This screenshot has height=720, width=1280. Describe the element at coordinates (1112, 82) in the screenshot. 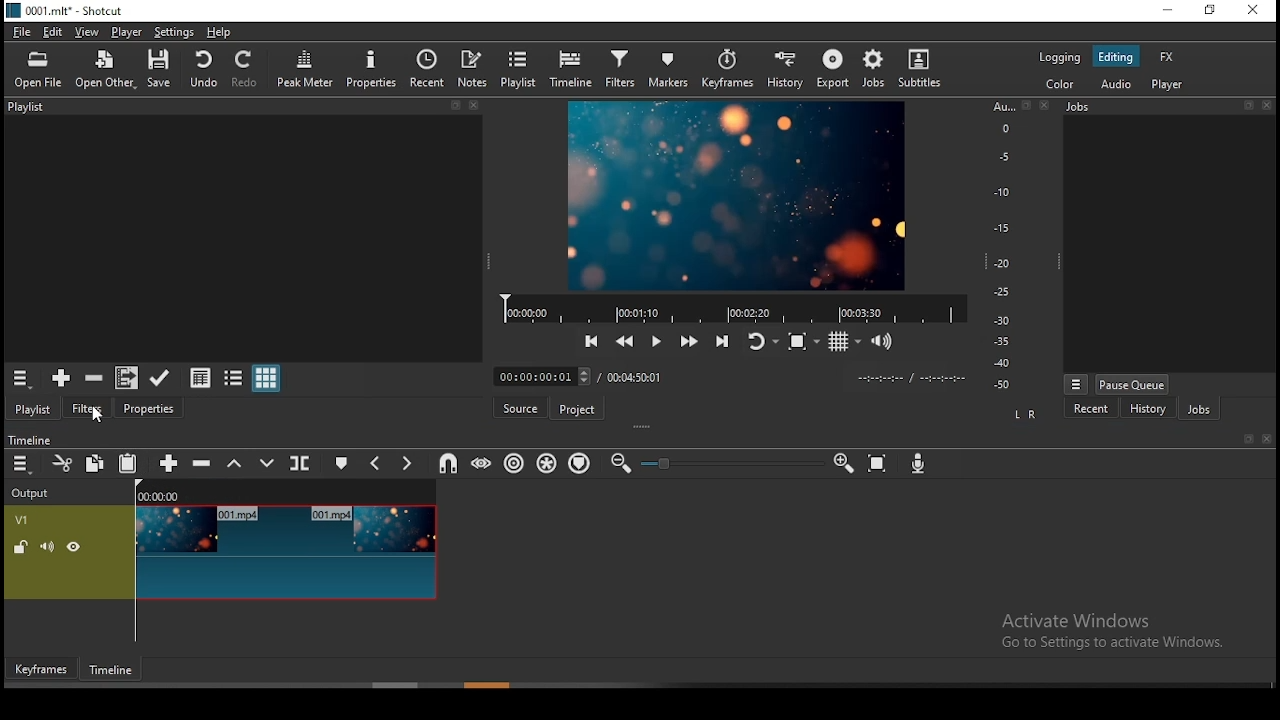

I see `audio` at that location.